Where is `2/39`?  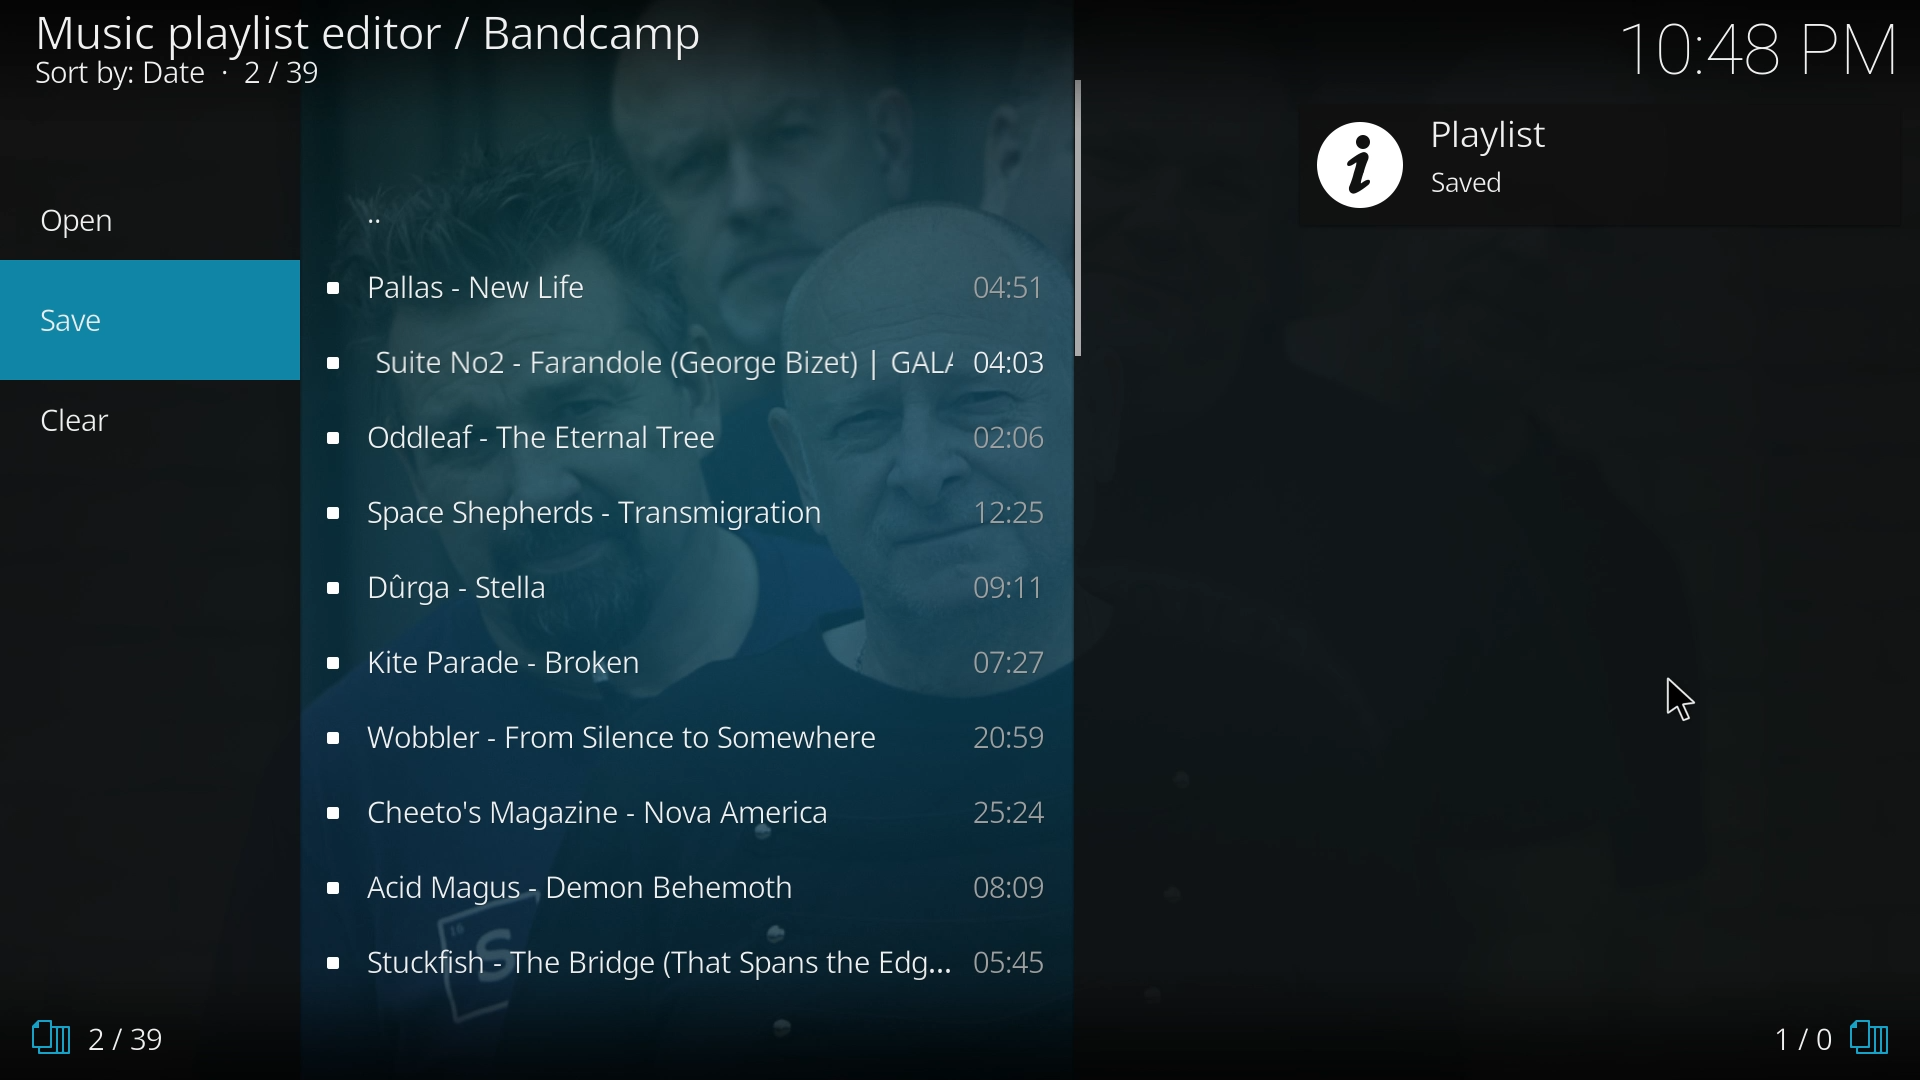
2/39 is located at coordinates (105, 1030).